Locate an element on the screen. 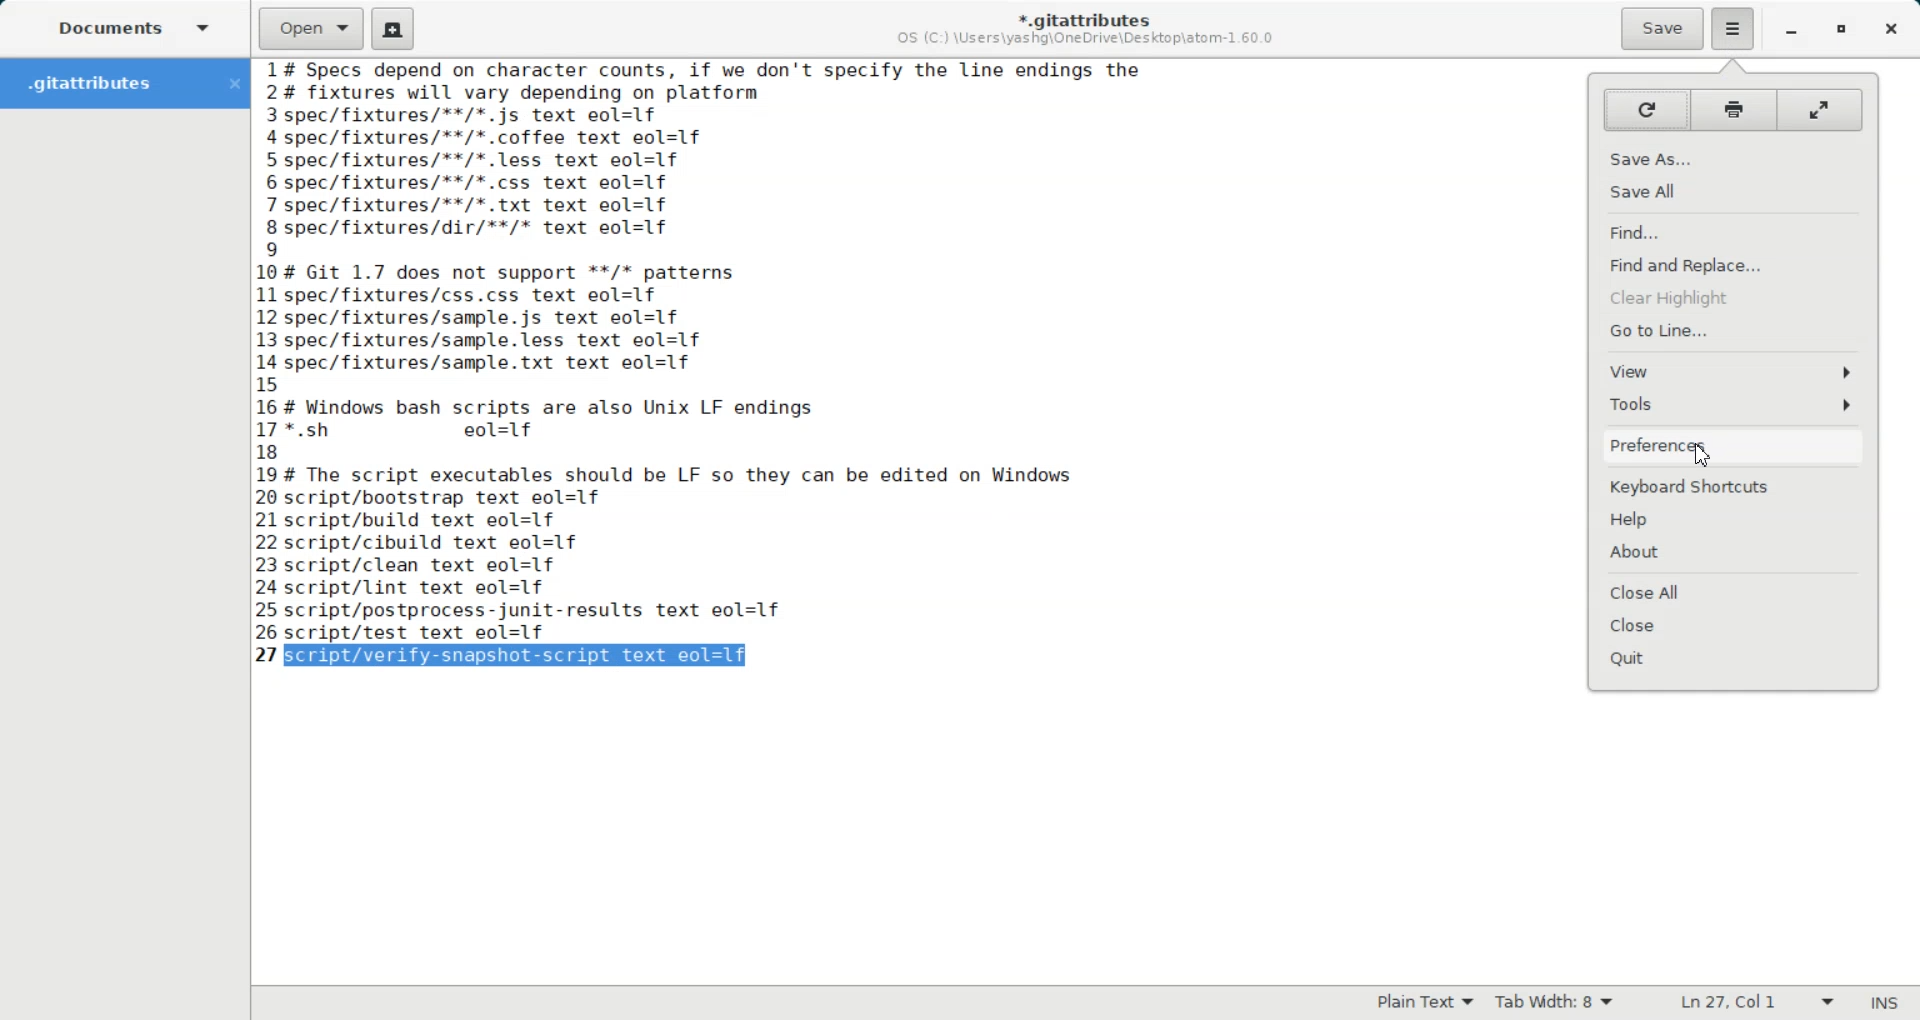  Find is located at coordinates (1733, 232).